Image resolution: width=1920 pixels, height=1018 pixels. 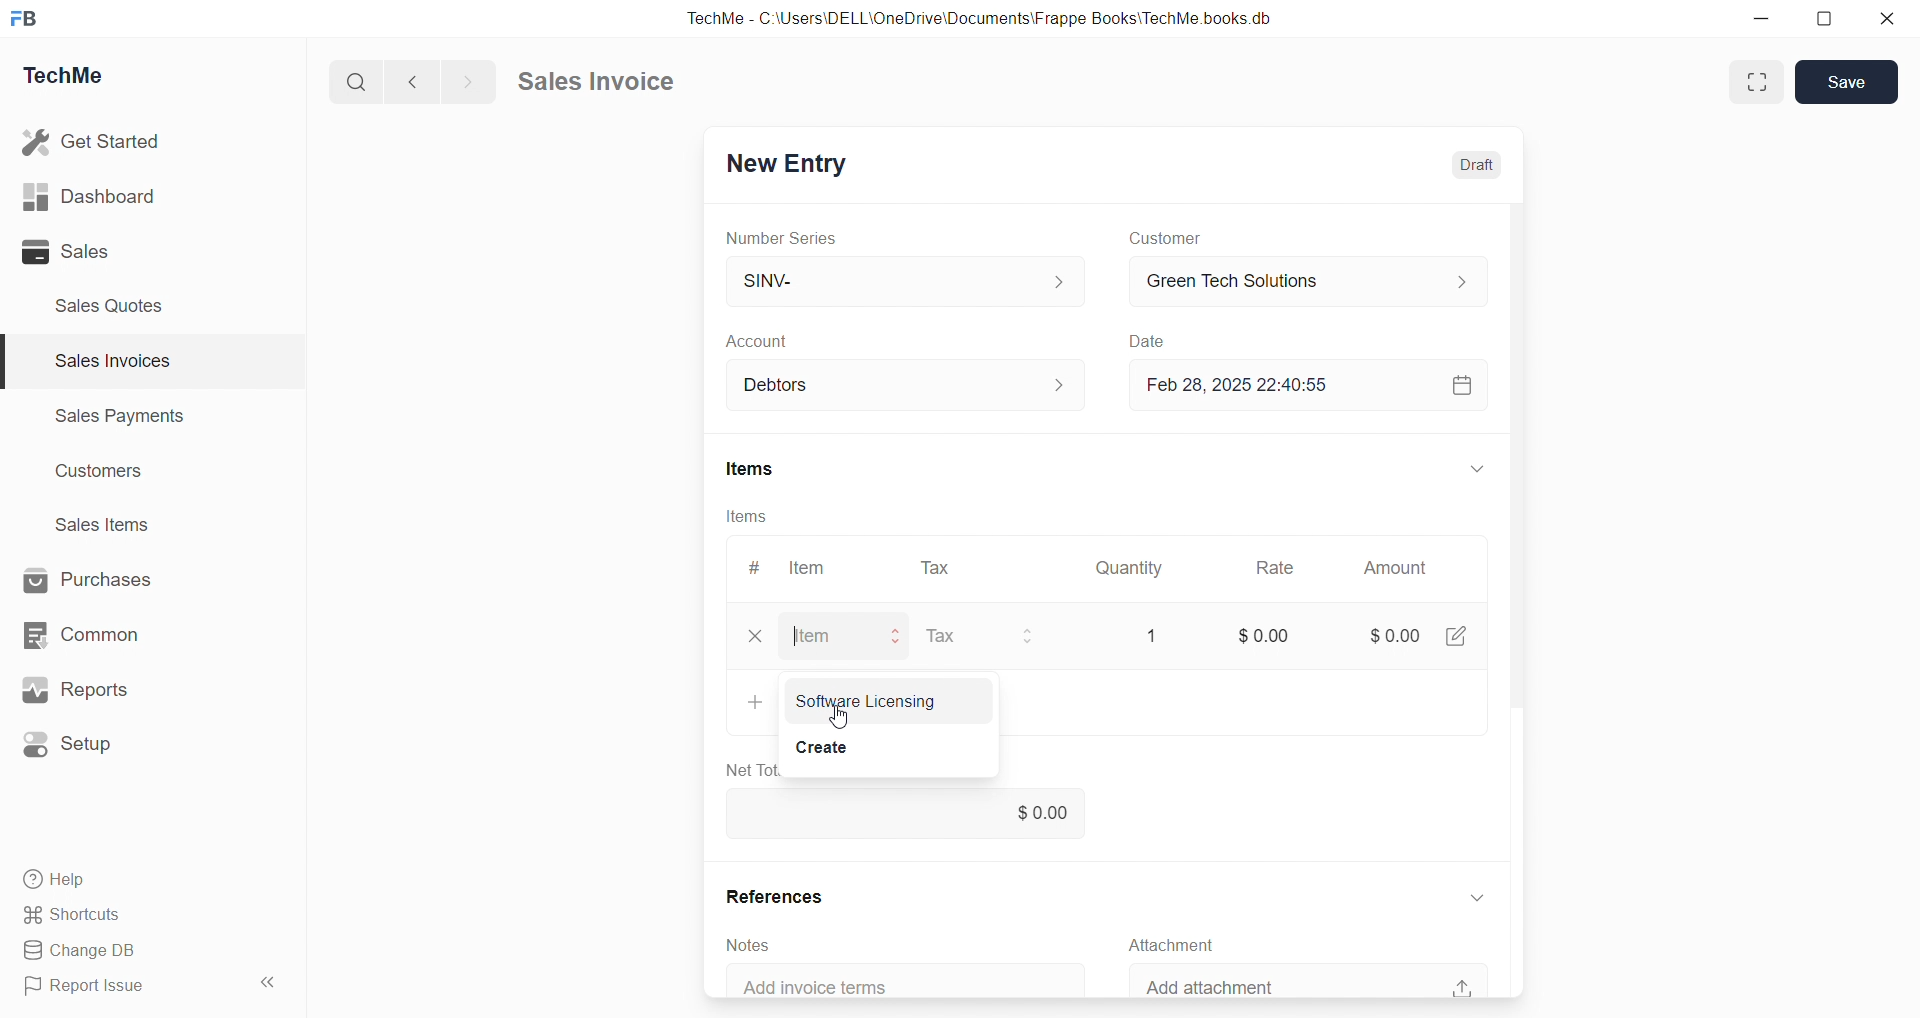 What do you see at coordinates (755, 568) in the screenshot?
I see `#` at bounding box center [755, 568].